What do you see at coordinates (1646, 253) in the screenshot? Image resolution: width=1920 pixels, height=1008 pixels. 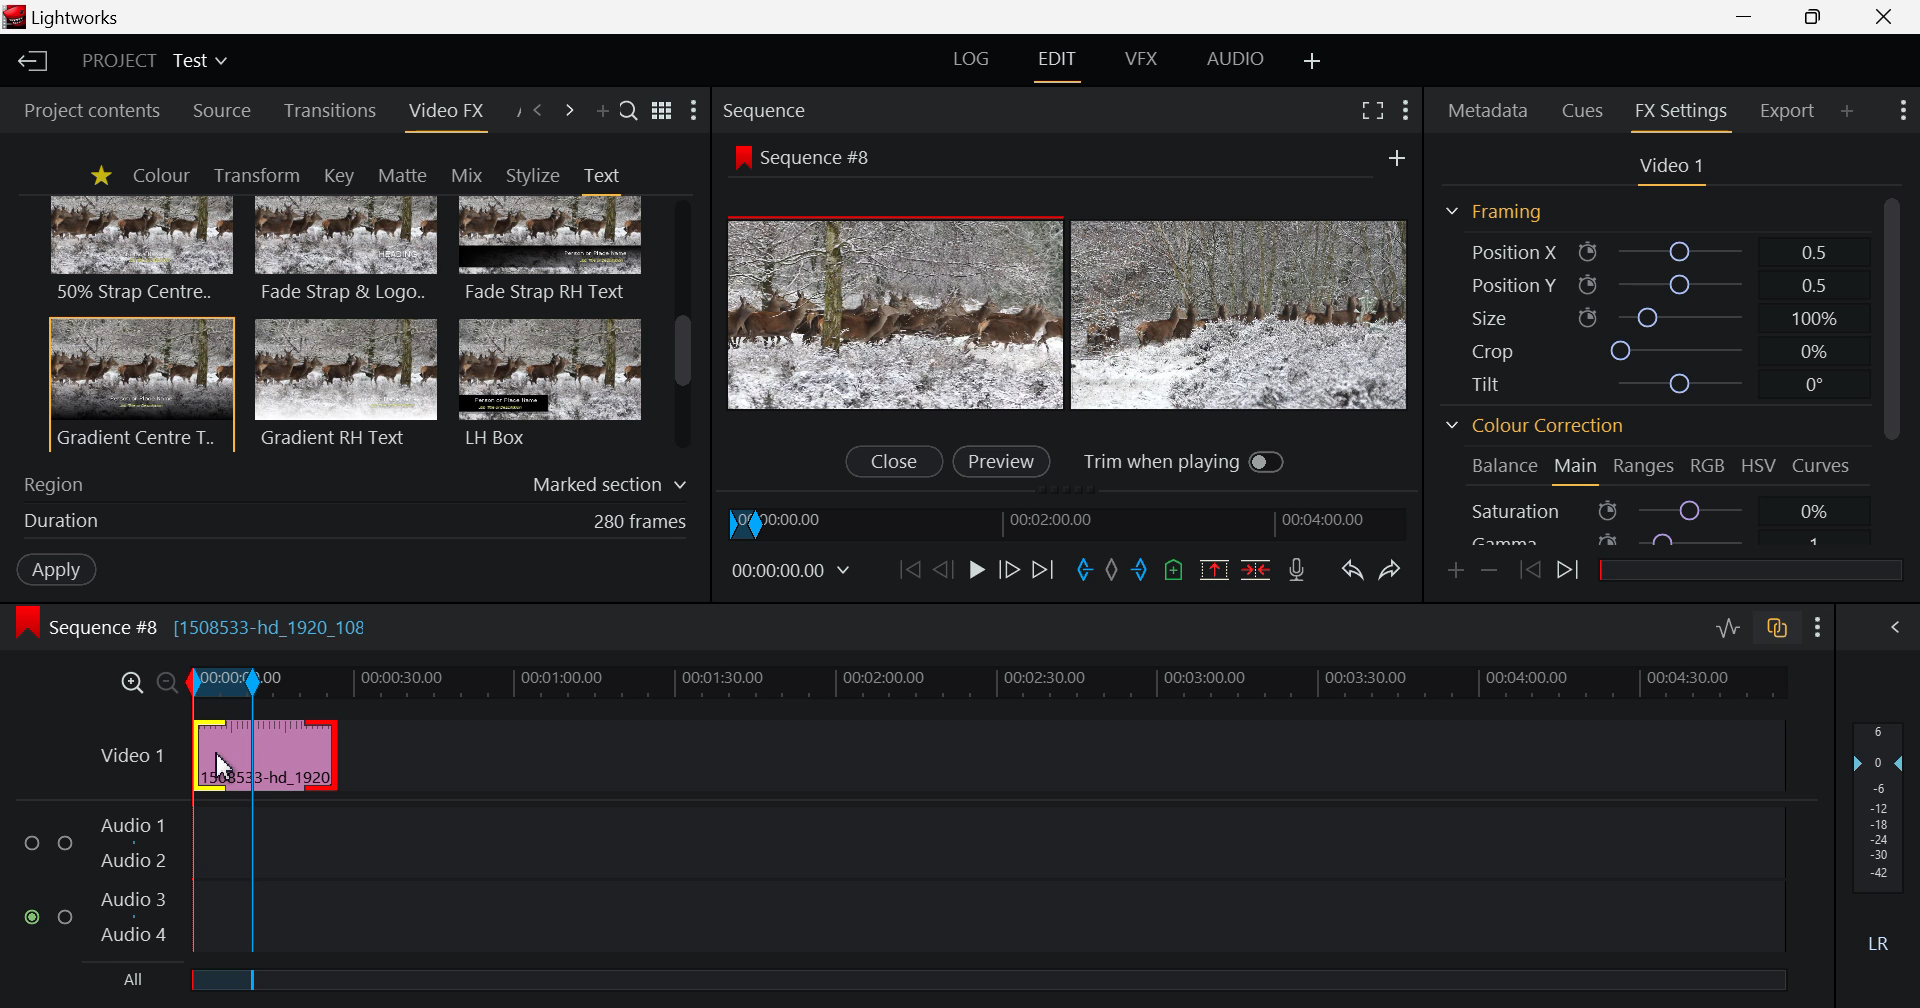 I see `Position X` at bounding box center [1646, 253].